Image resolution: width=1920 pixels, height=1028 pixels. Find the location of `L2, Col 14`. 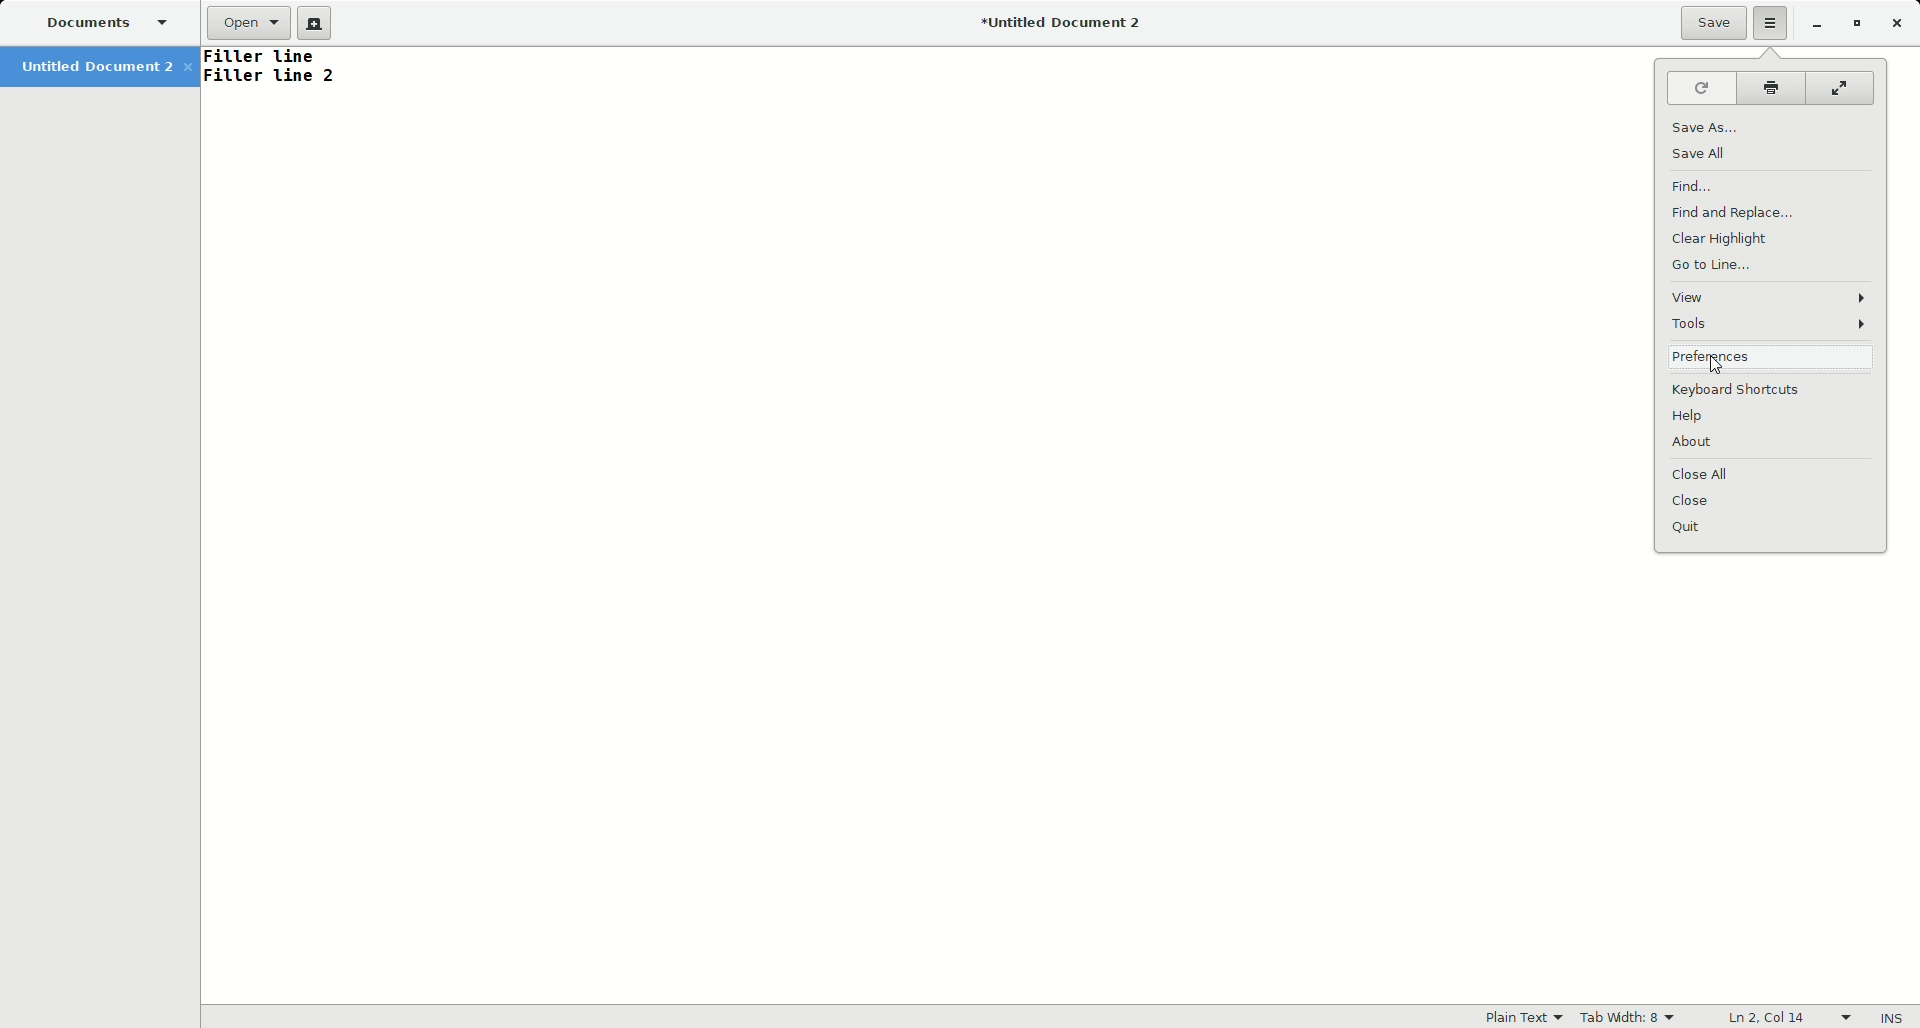

L2, Col 14 is located at coordinates (1785, 1017).